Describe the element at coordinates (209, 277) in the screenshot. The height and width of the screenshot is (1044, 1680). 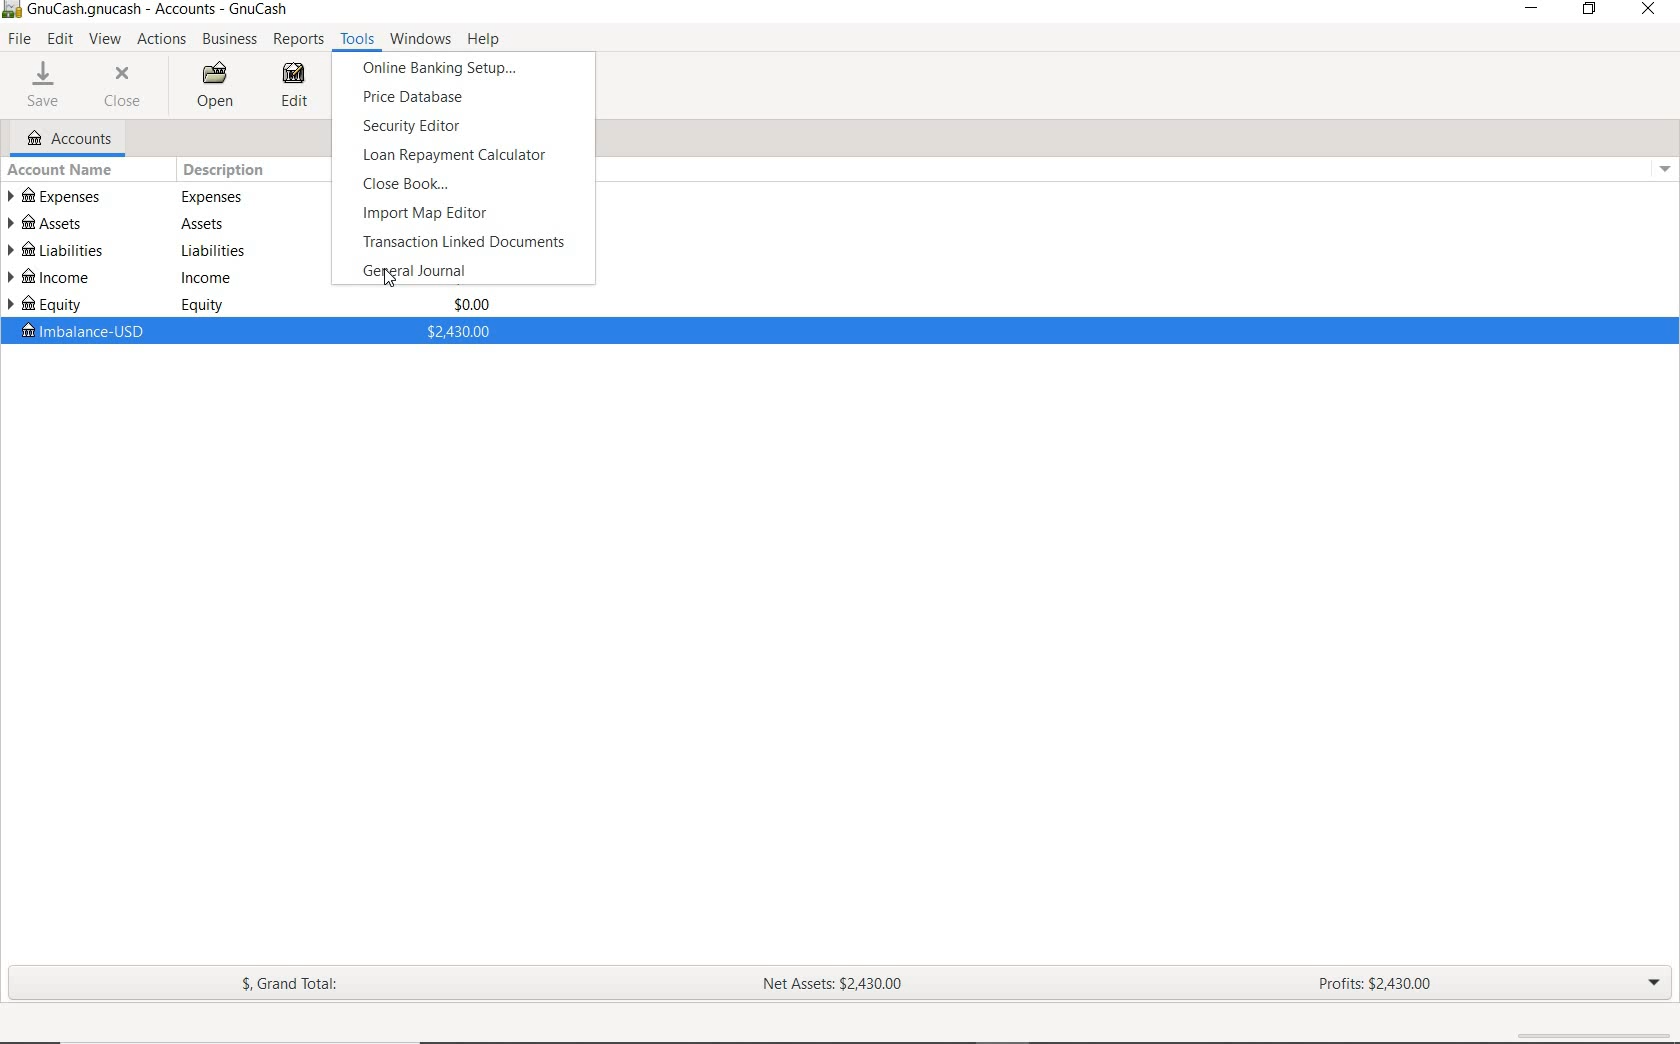
I see `` at that location.